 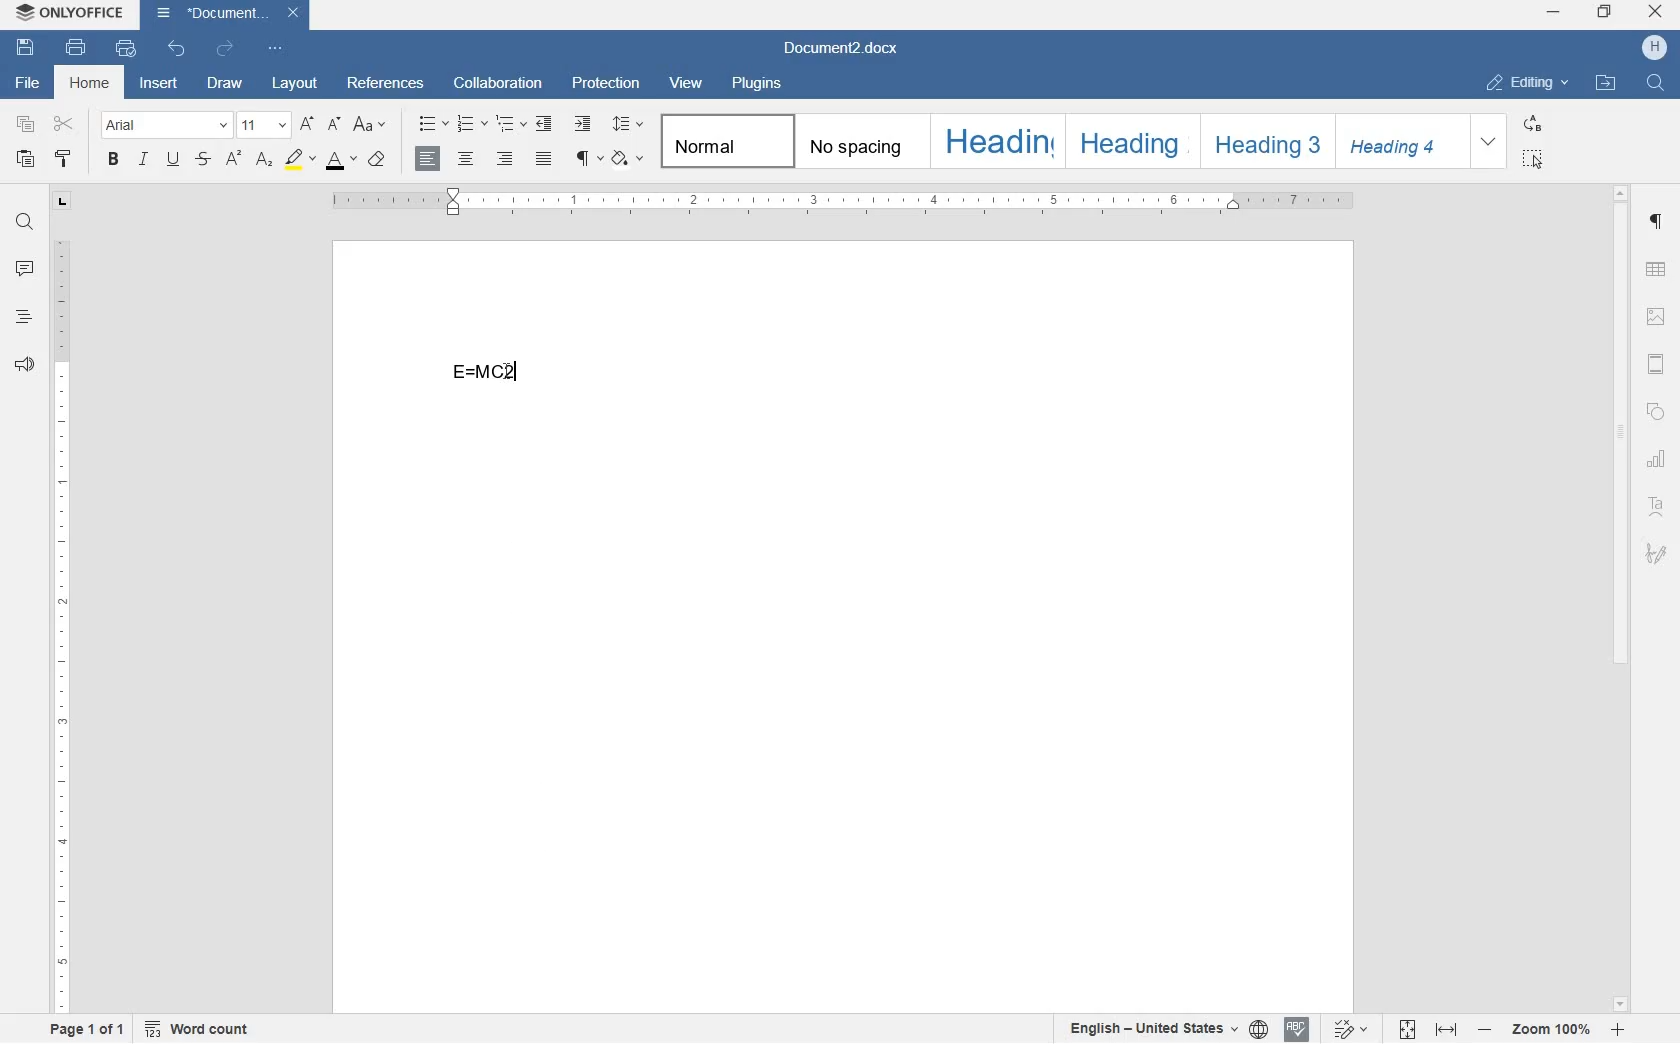 What do you see at coordinates (389, 82) in the screenshot?
I see `references` at bounding box center [389, 82].